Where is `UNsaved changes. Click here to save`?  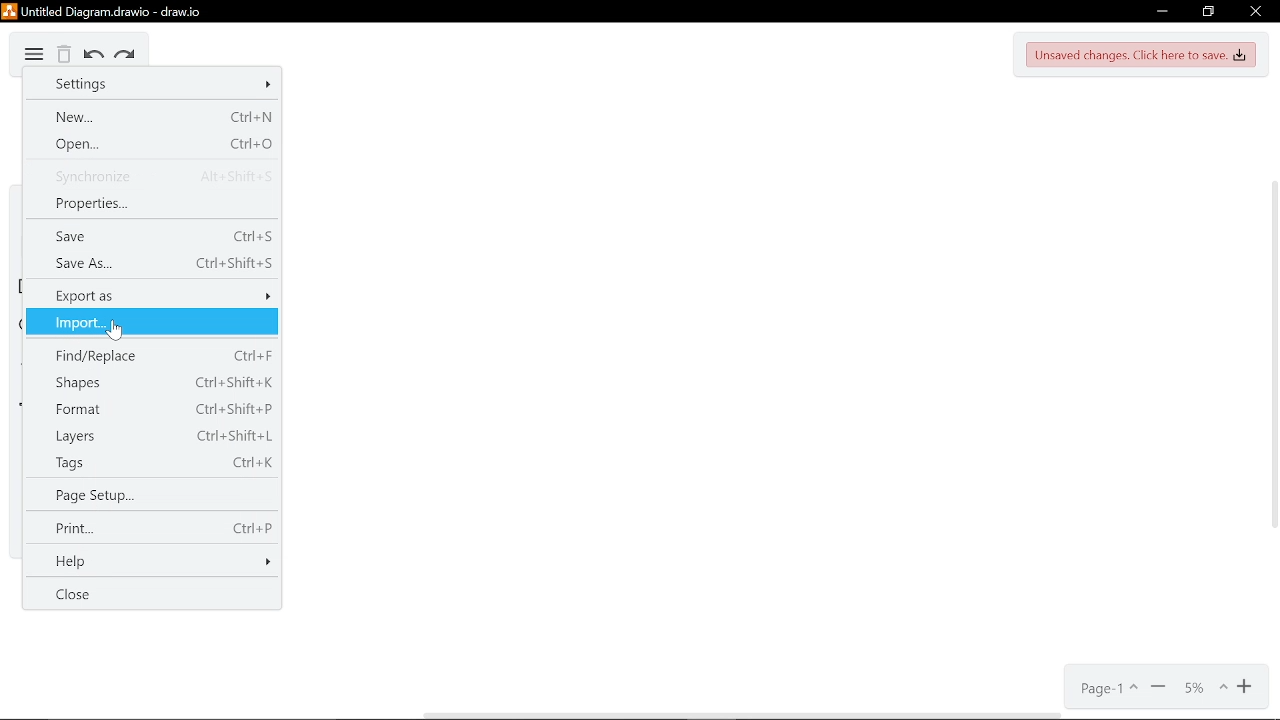
UNsaved changes. Click here to save is located at coordinates (1141, 56).